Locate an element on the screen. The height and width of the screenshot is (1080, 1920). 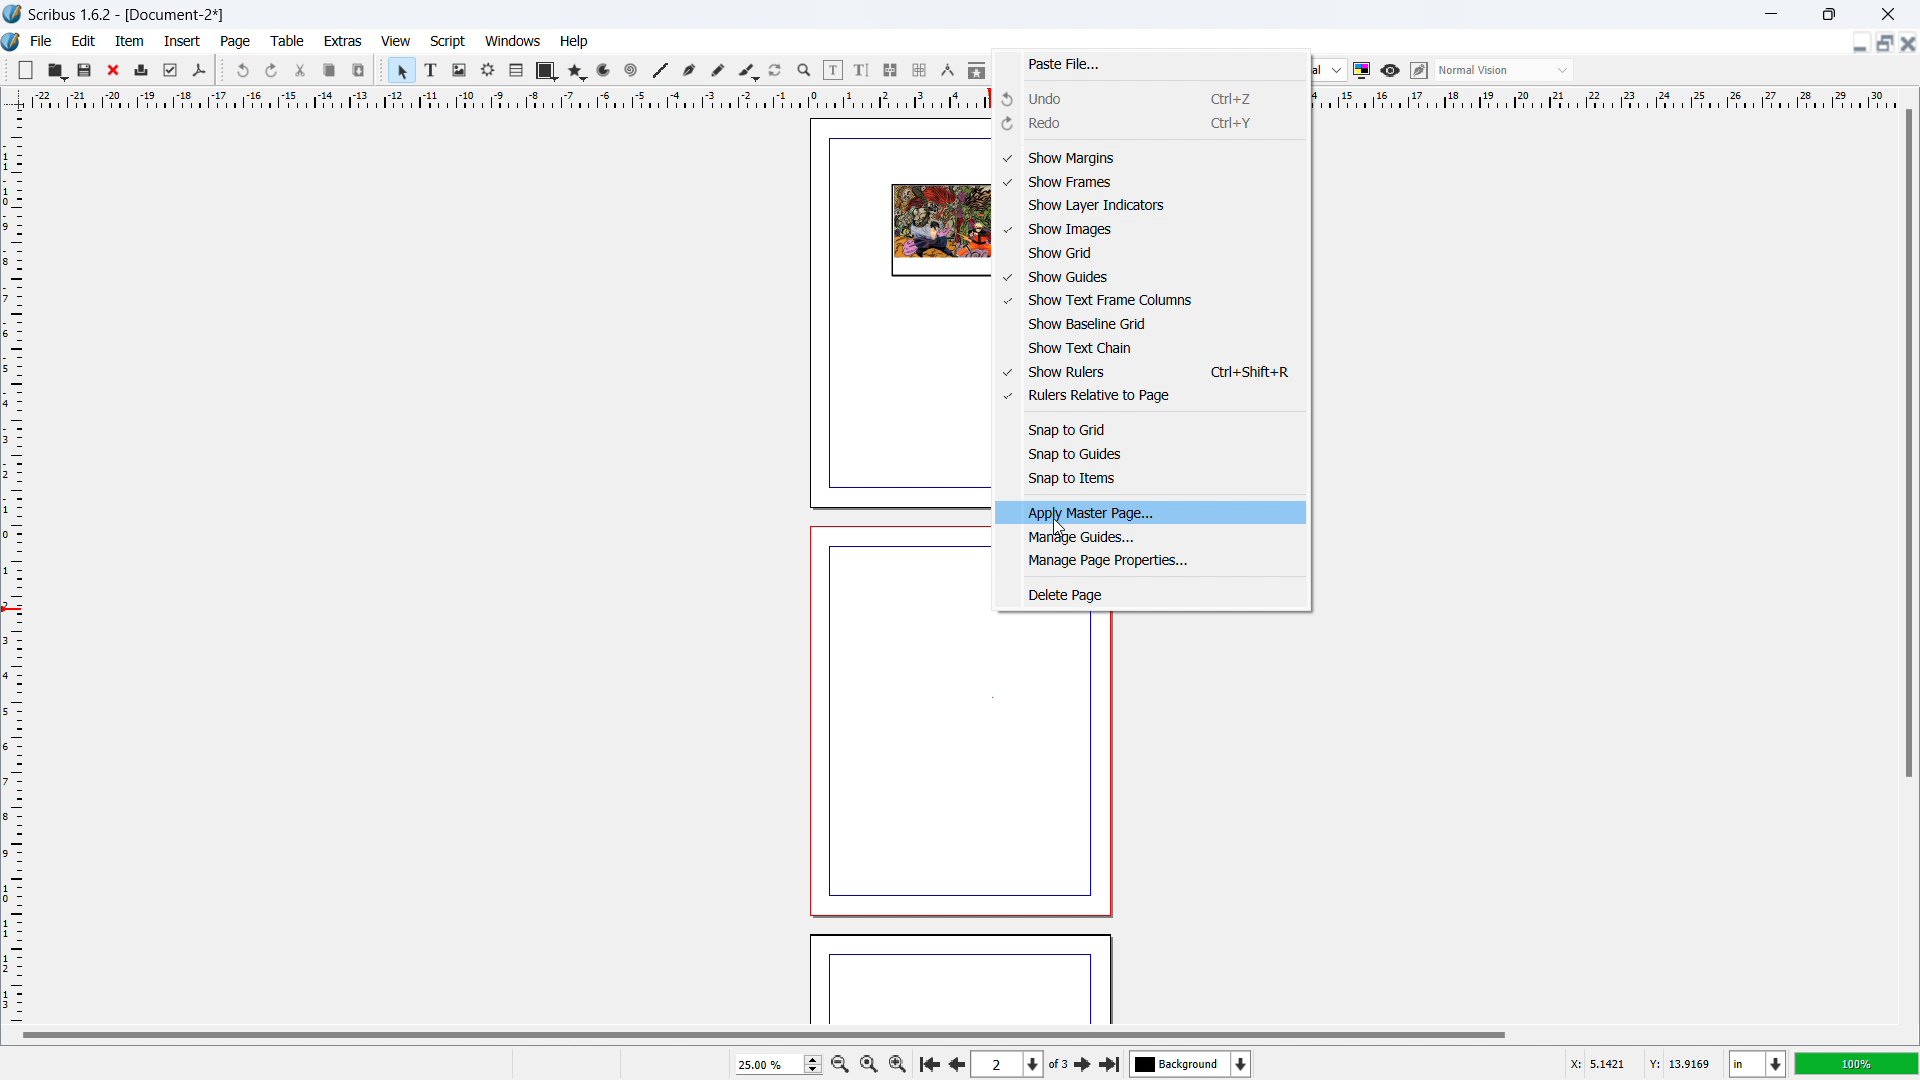
help is located at coordinates (575, 42).